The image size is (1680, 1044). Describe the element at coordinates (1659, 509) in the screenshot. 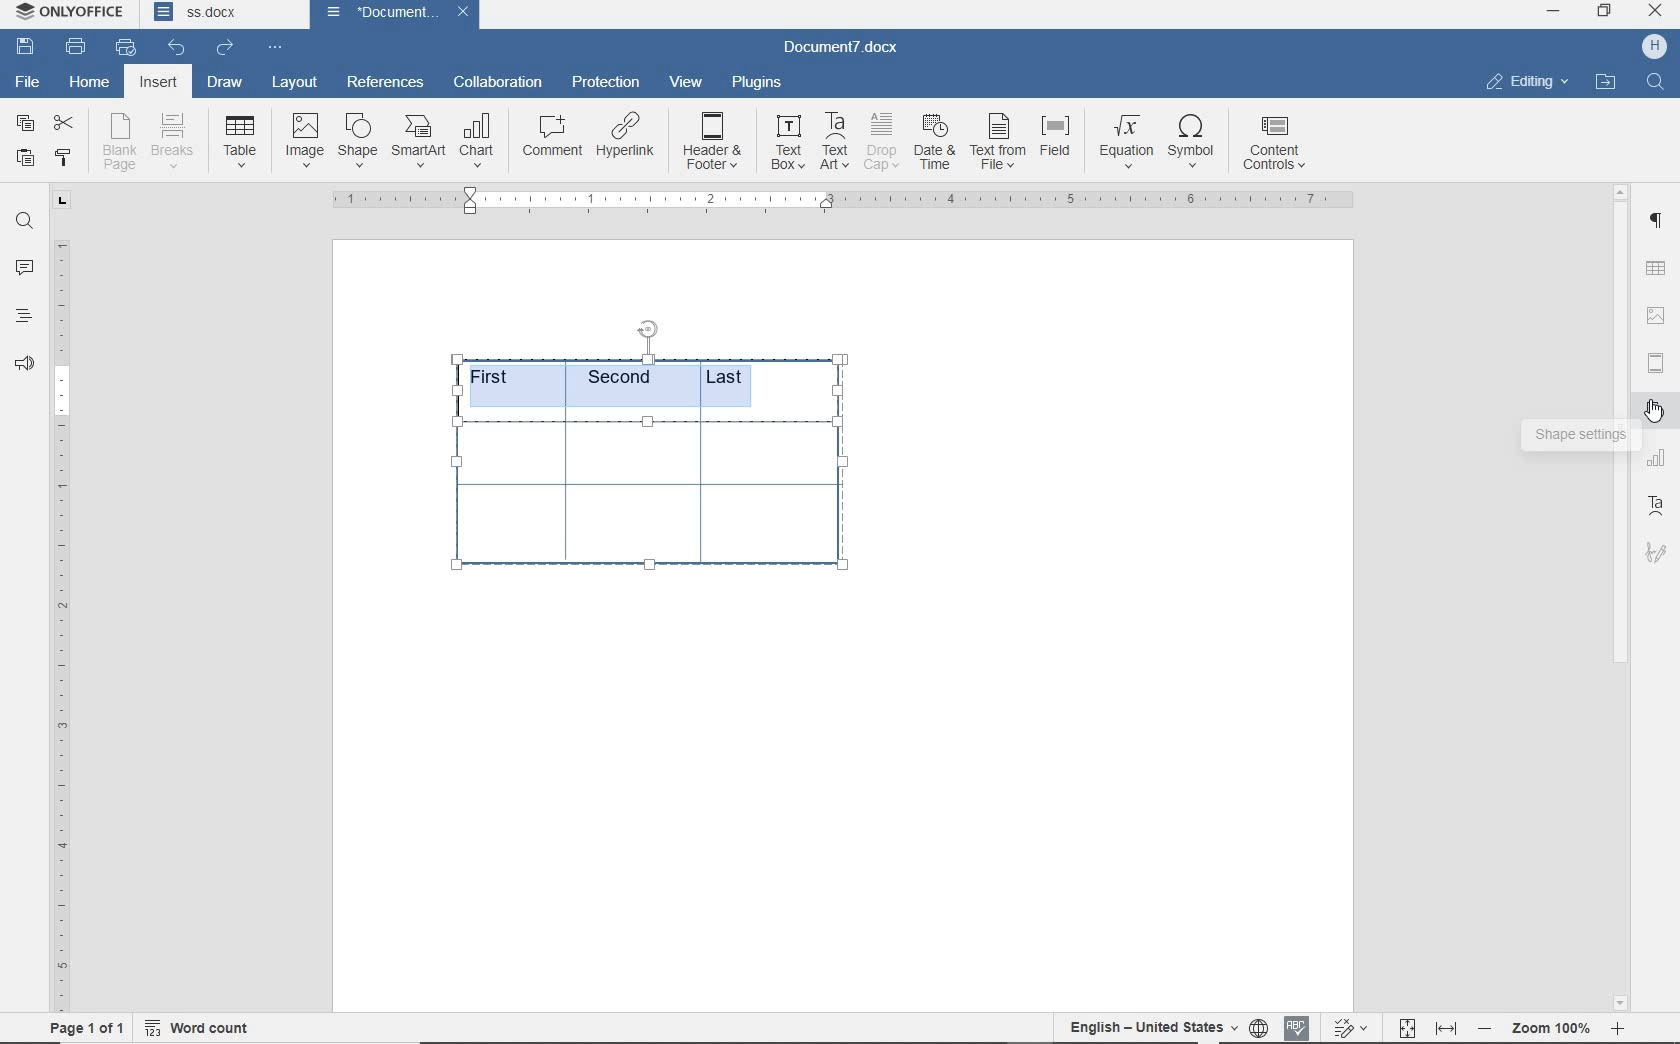

I see `text art` at that location.